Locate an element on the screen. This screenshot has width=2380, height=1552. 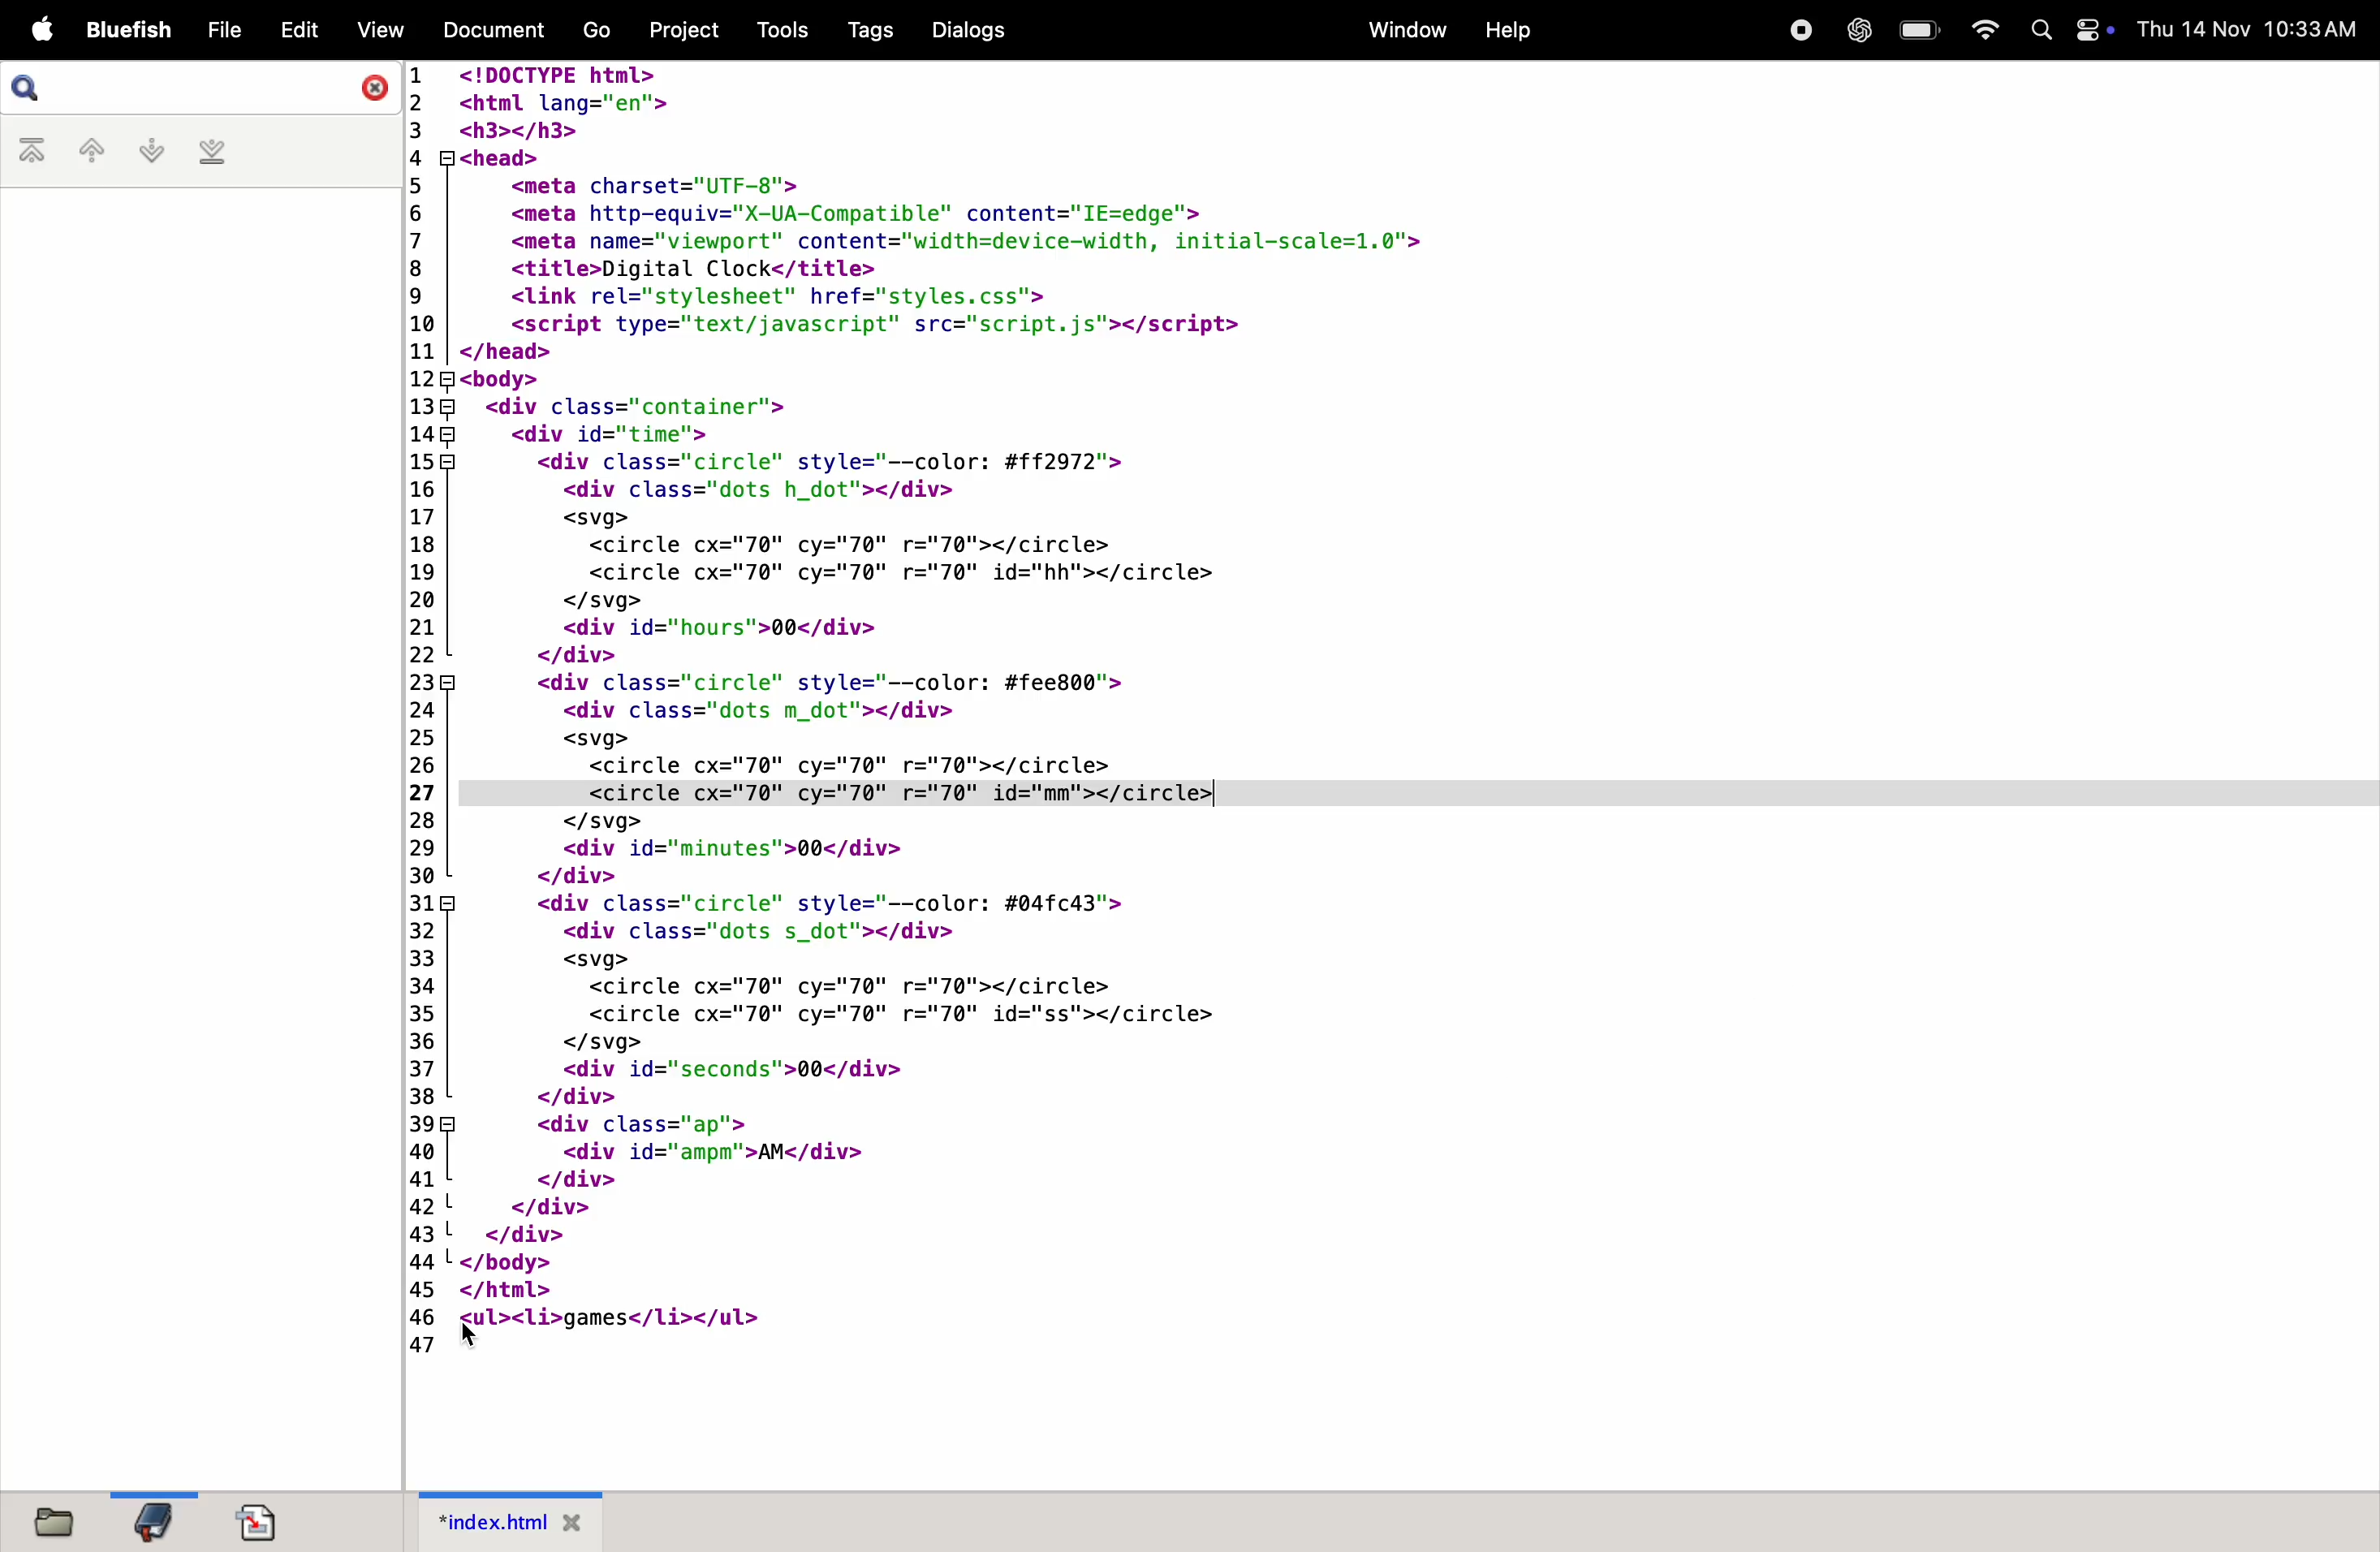
Go is located at coordinates (596, 29).